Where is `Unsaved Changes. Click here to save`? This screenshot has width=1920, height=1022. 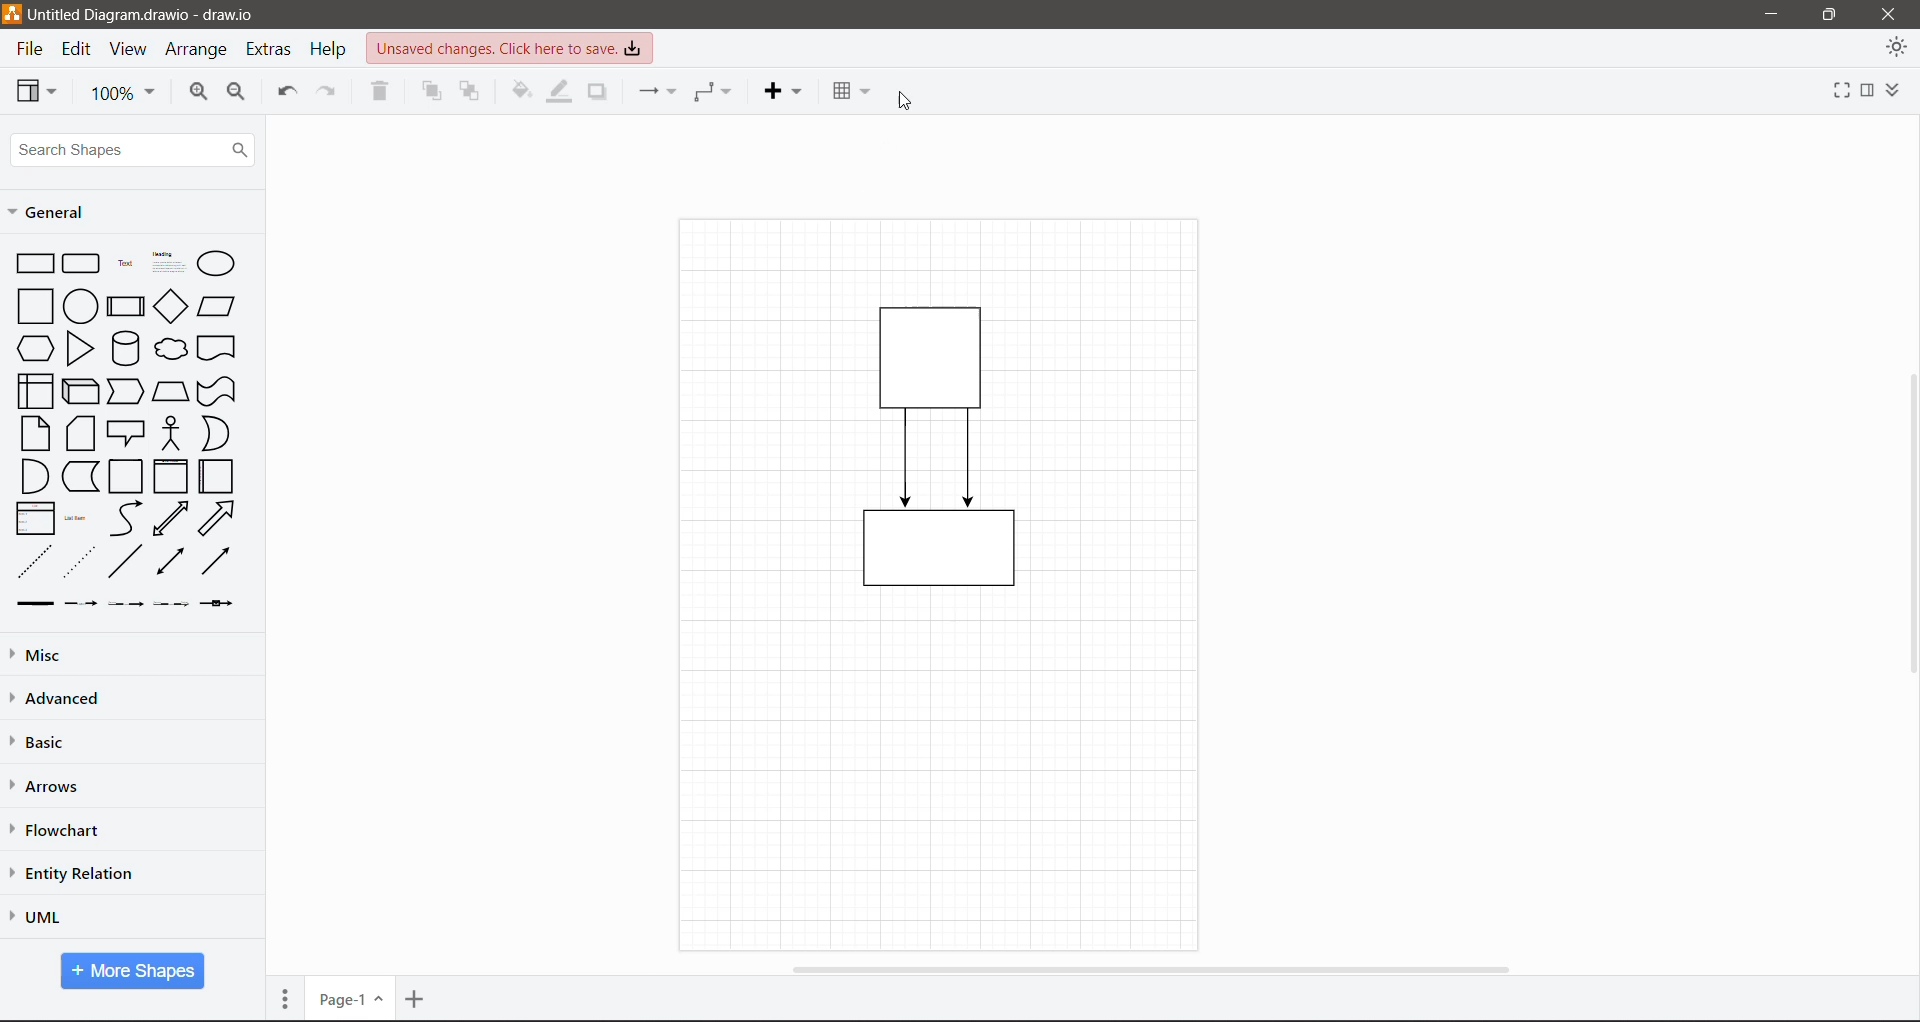
Unsaved Changes. Click here to save is located at coordinates (511, 48).